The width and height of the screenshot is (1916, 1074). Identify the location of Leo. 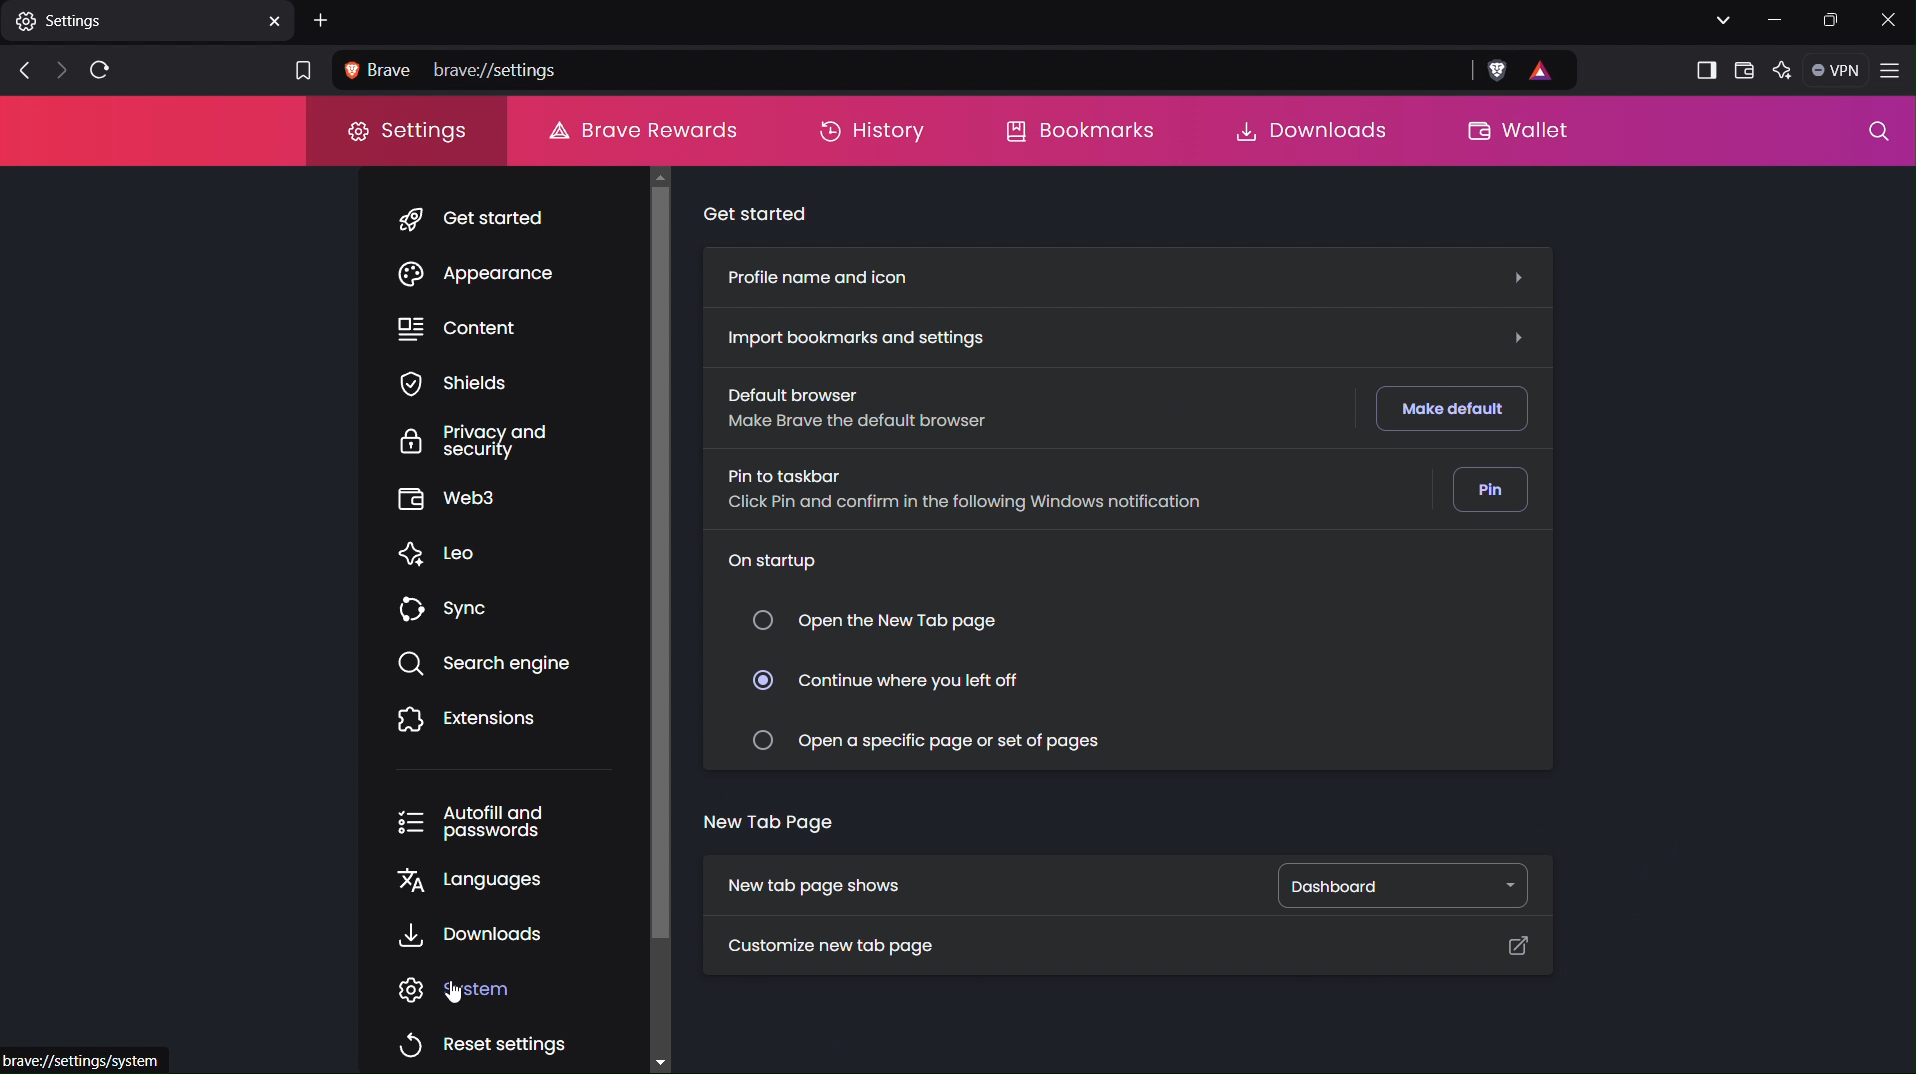
(441, 555).